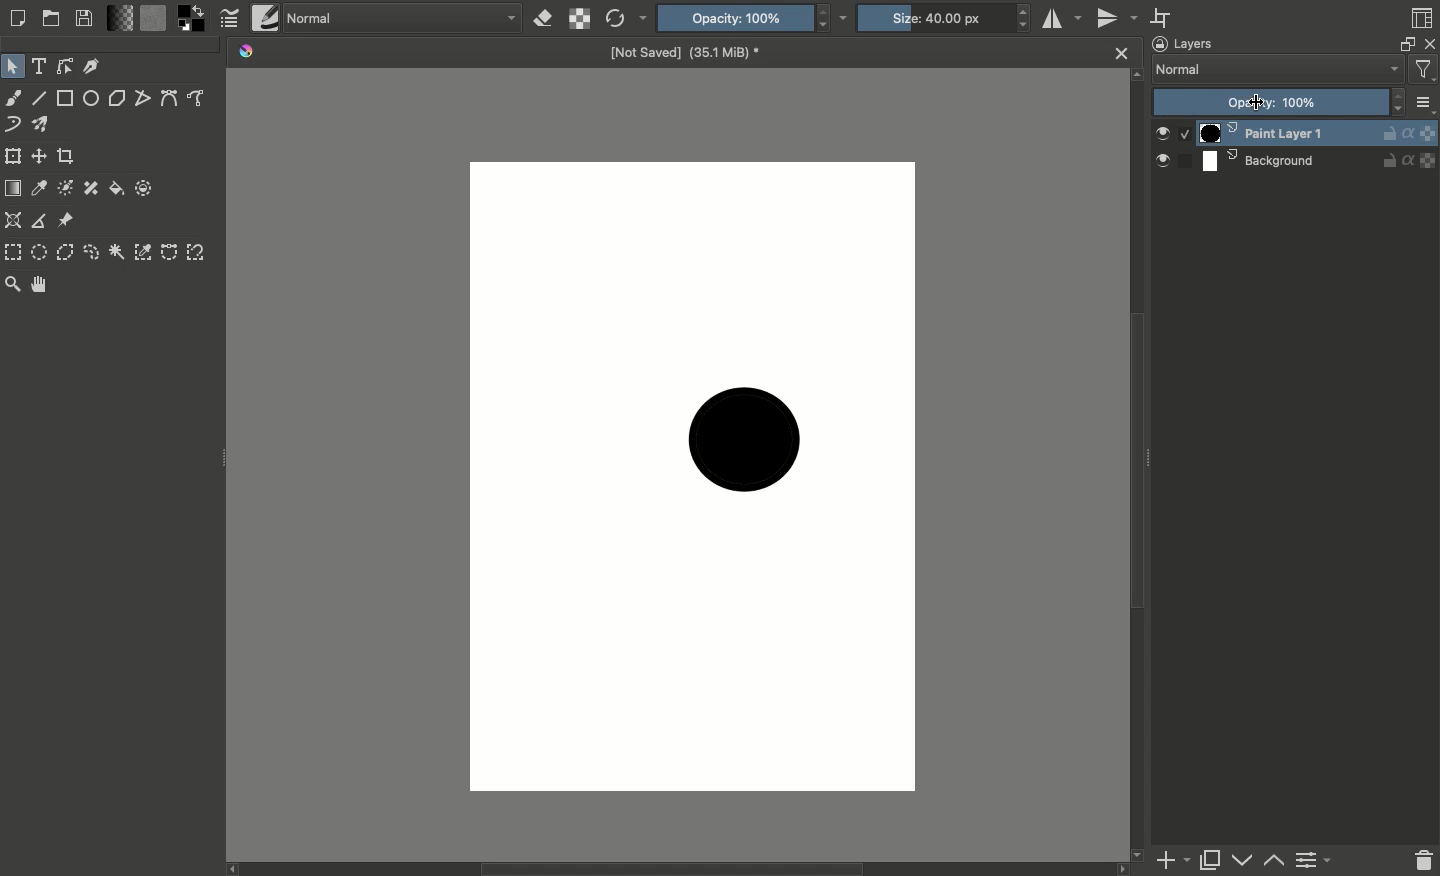 This screenshot has height=876, width=1440. What do you see at coordinates (118, 98) in the screenshot?
I see `Polygon` at bounding box center [118, 98].